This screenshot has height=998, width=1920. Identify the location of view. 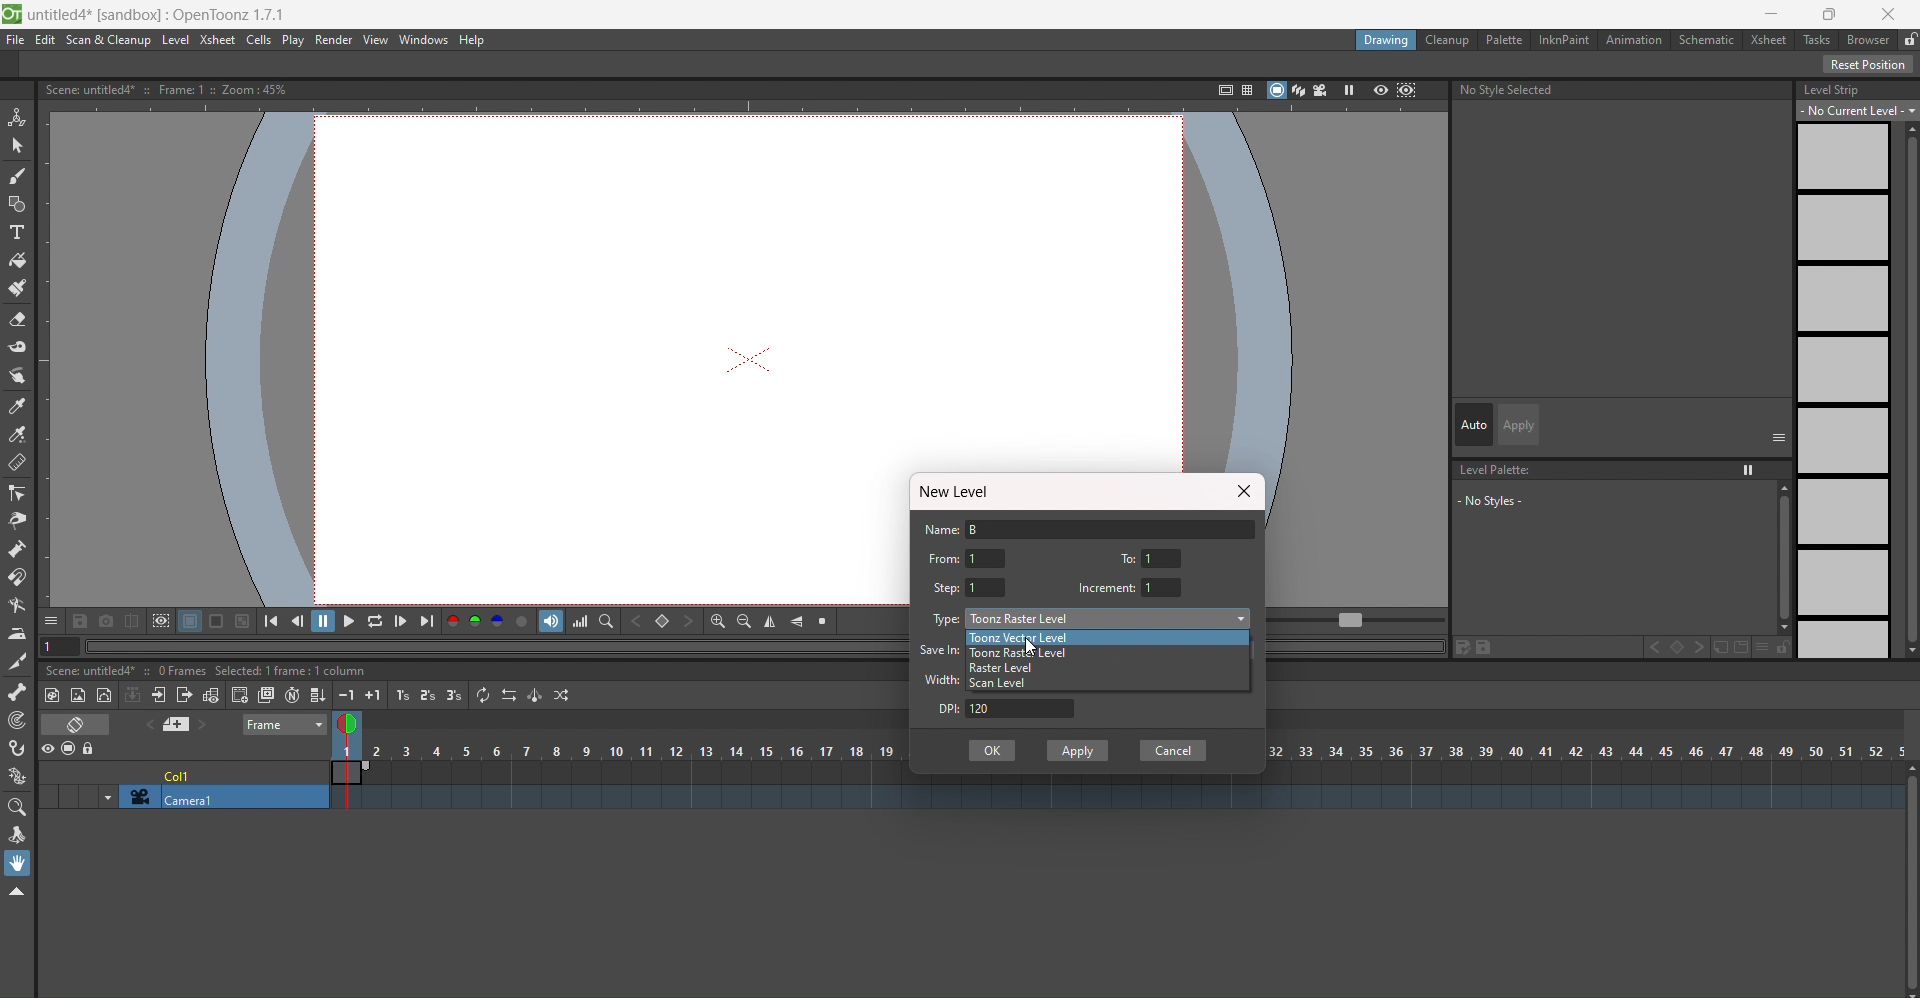
(376, 40).